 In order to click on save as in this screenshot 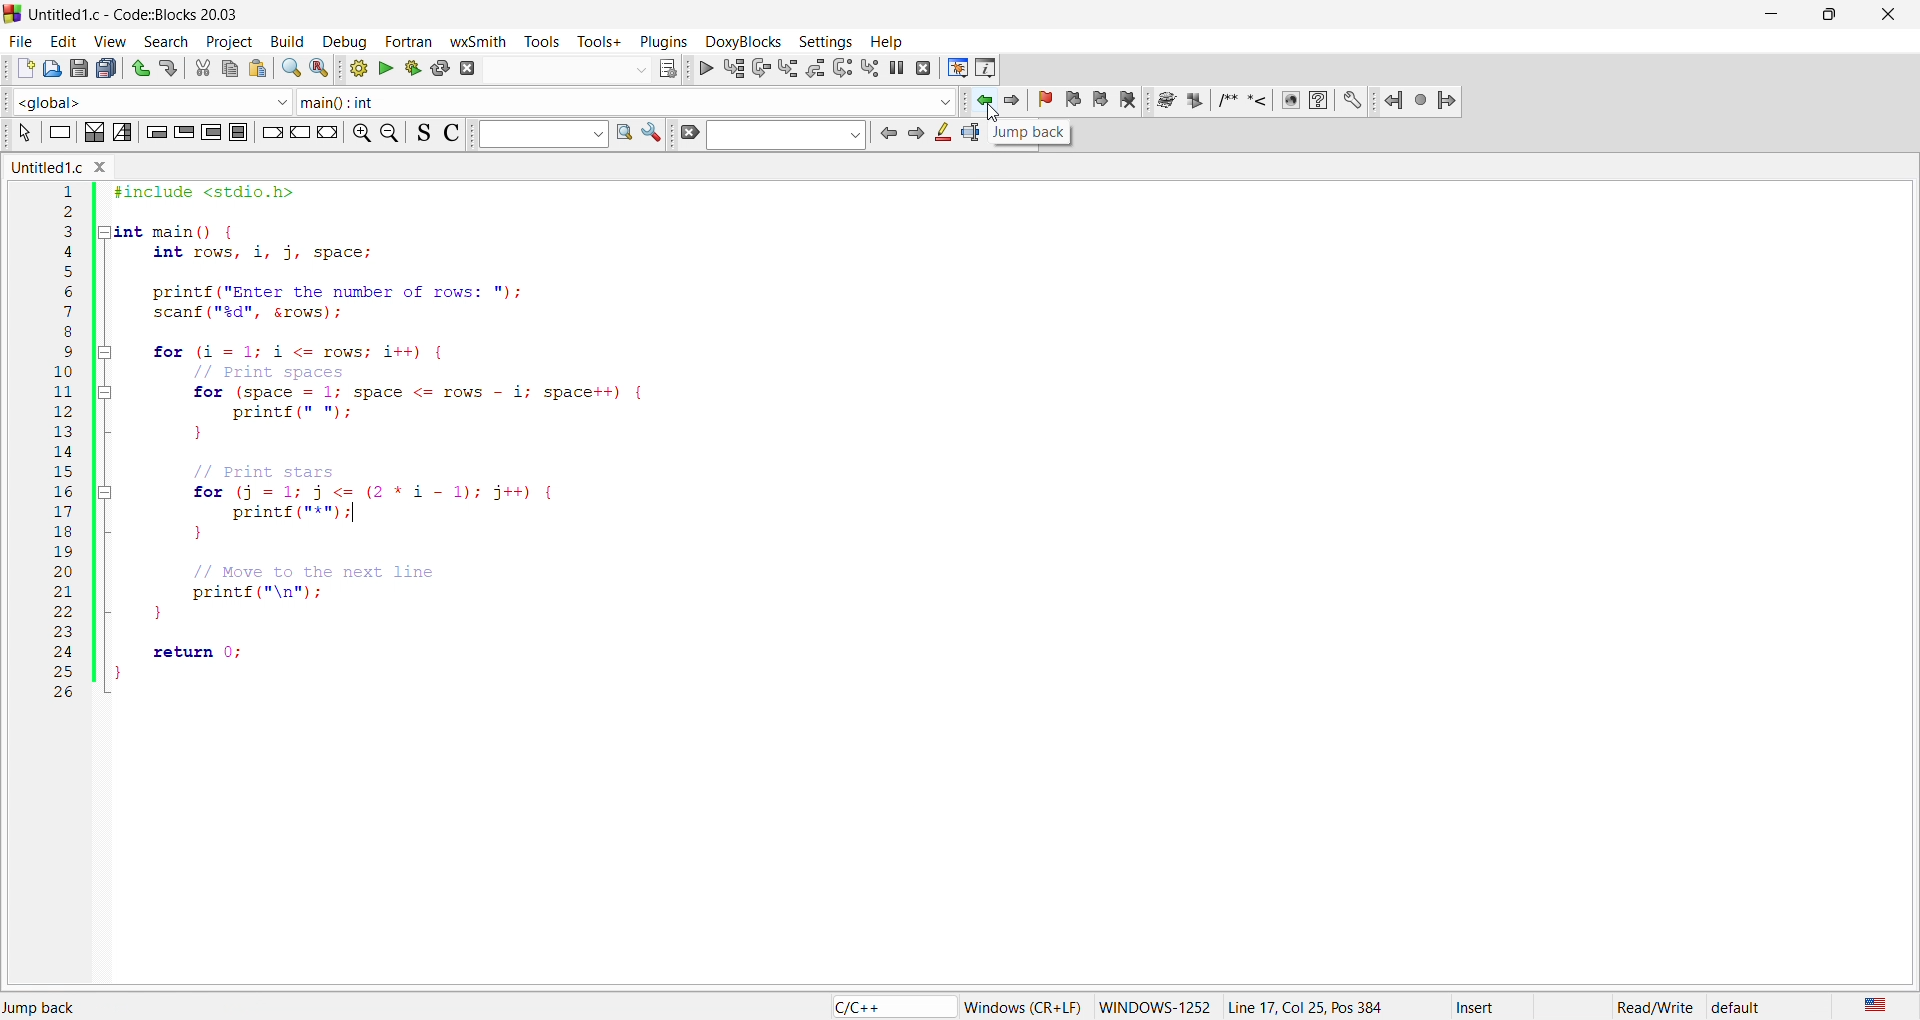, I will do `click(77, 70)`.